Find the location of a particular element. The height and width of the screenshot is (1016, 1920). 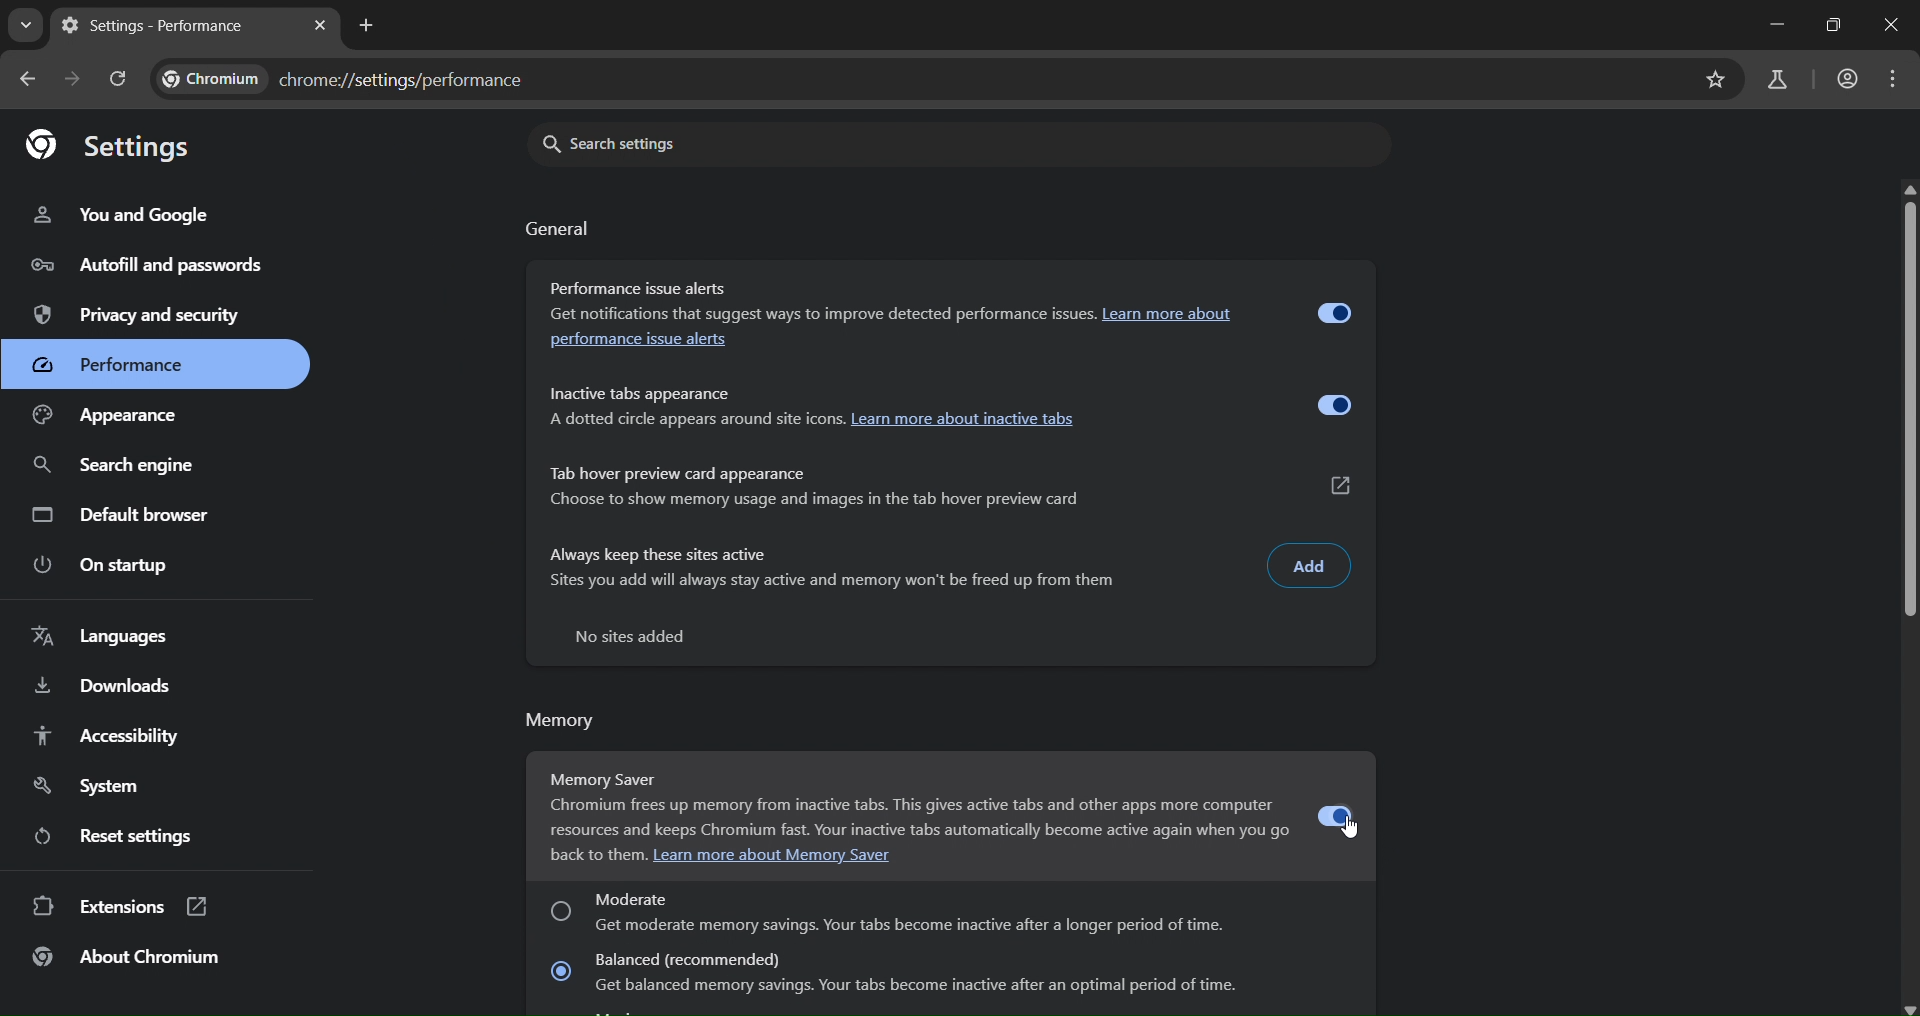

General is located at coordinates (558, 232).